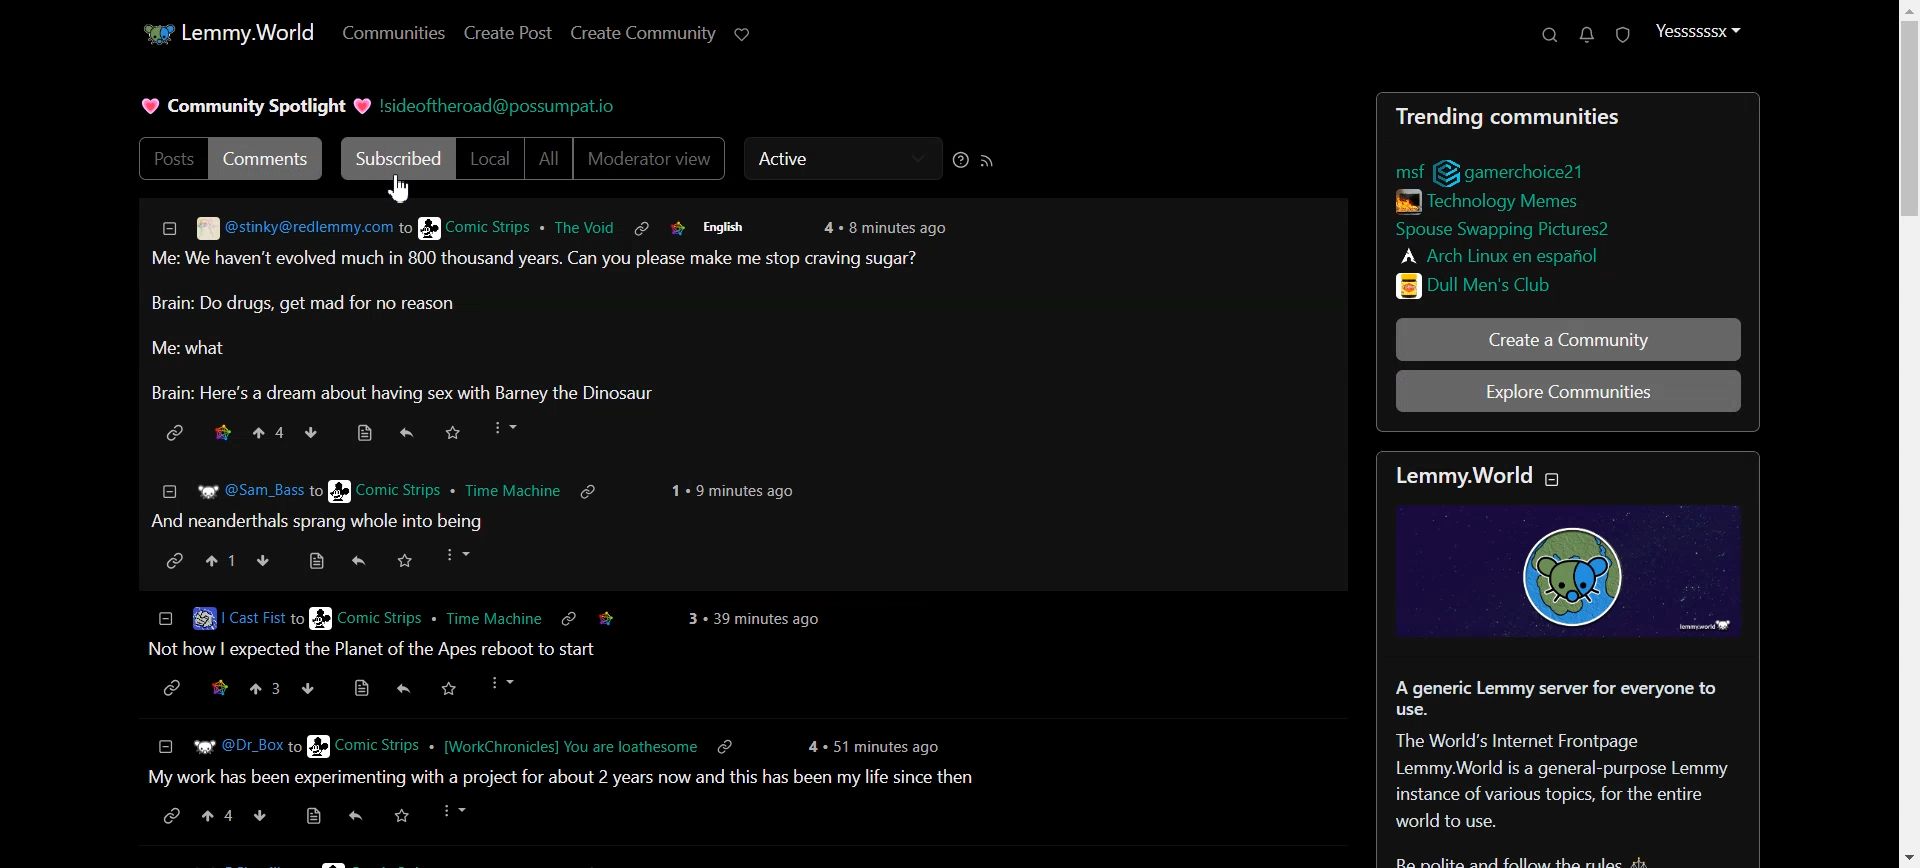 This screenshot has width=1920, height=868. What do you see at coordinates (499, 746) in the screenshot?
I see `name` at bounding box center [499, 746].